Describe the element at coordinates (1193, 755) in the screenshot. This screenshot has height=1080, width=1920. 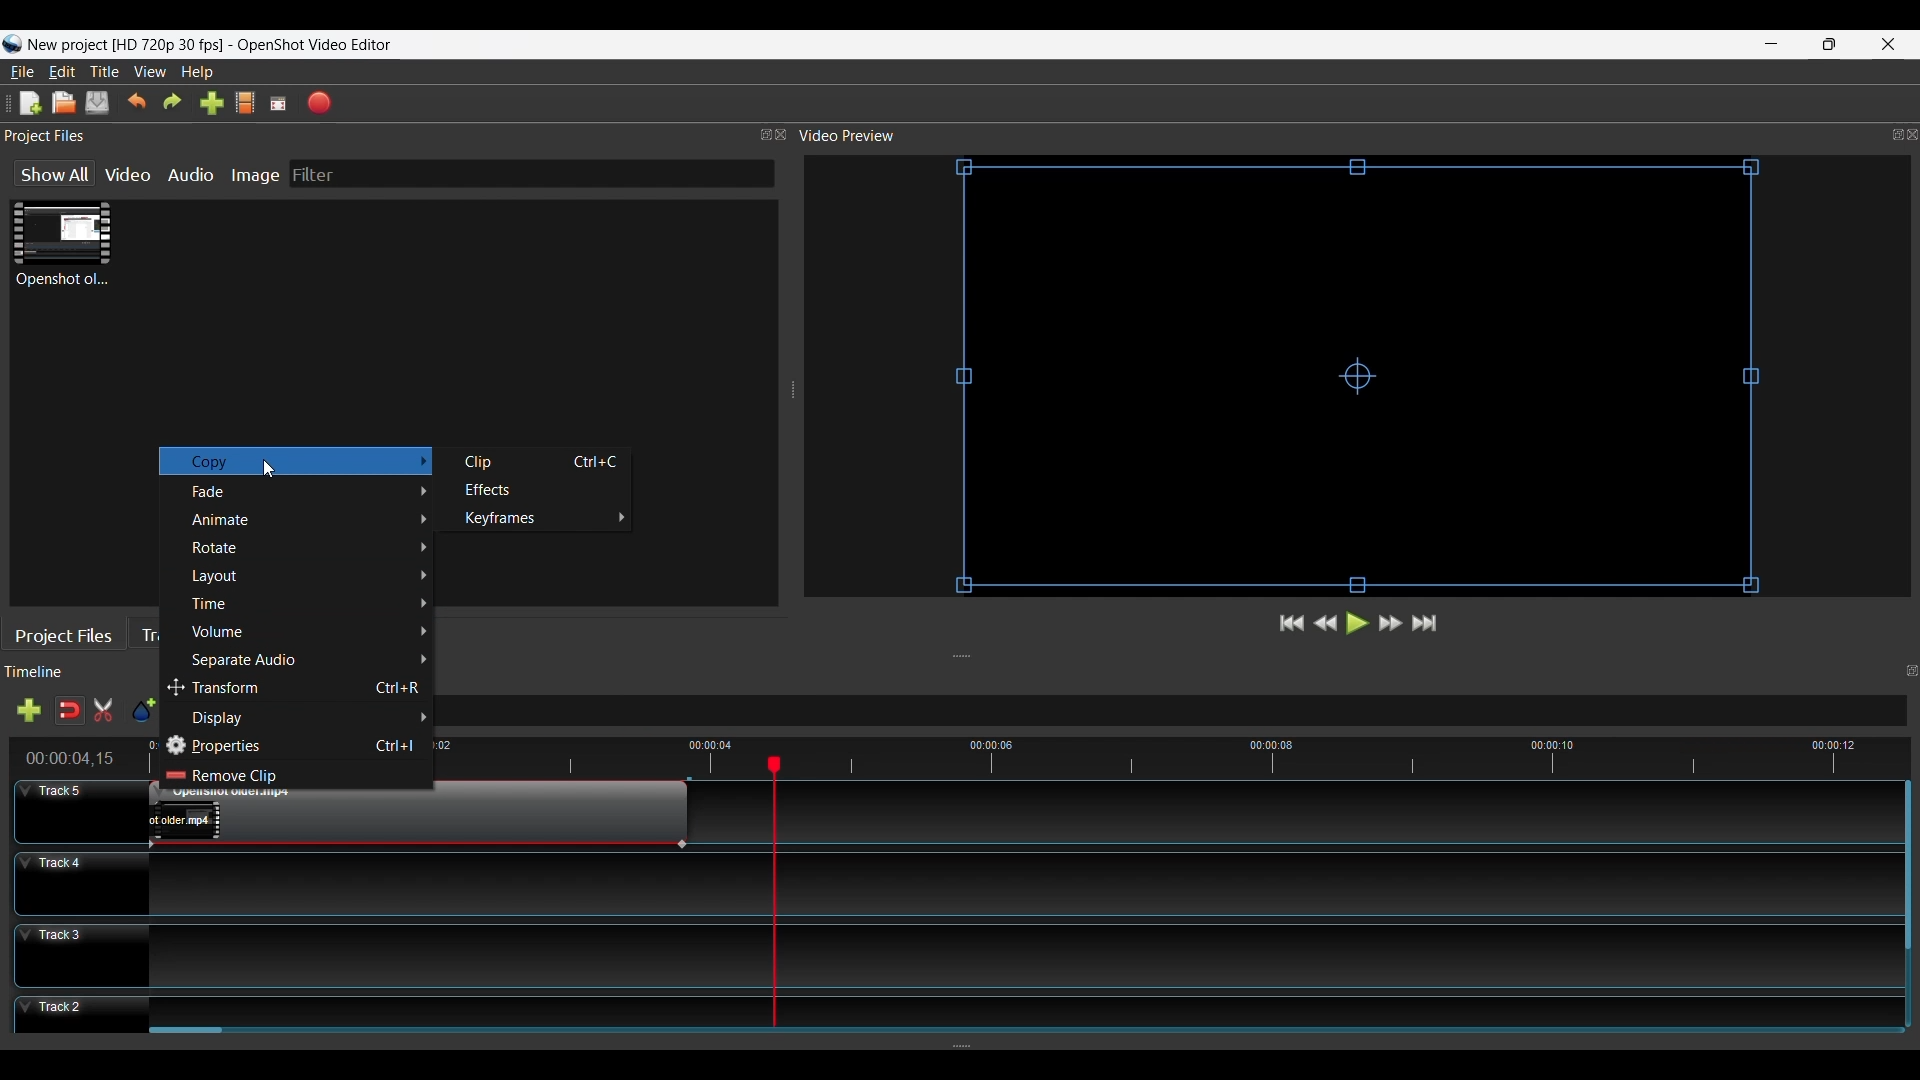
I see `Timeline` at that location.